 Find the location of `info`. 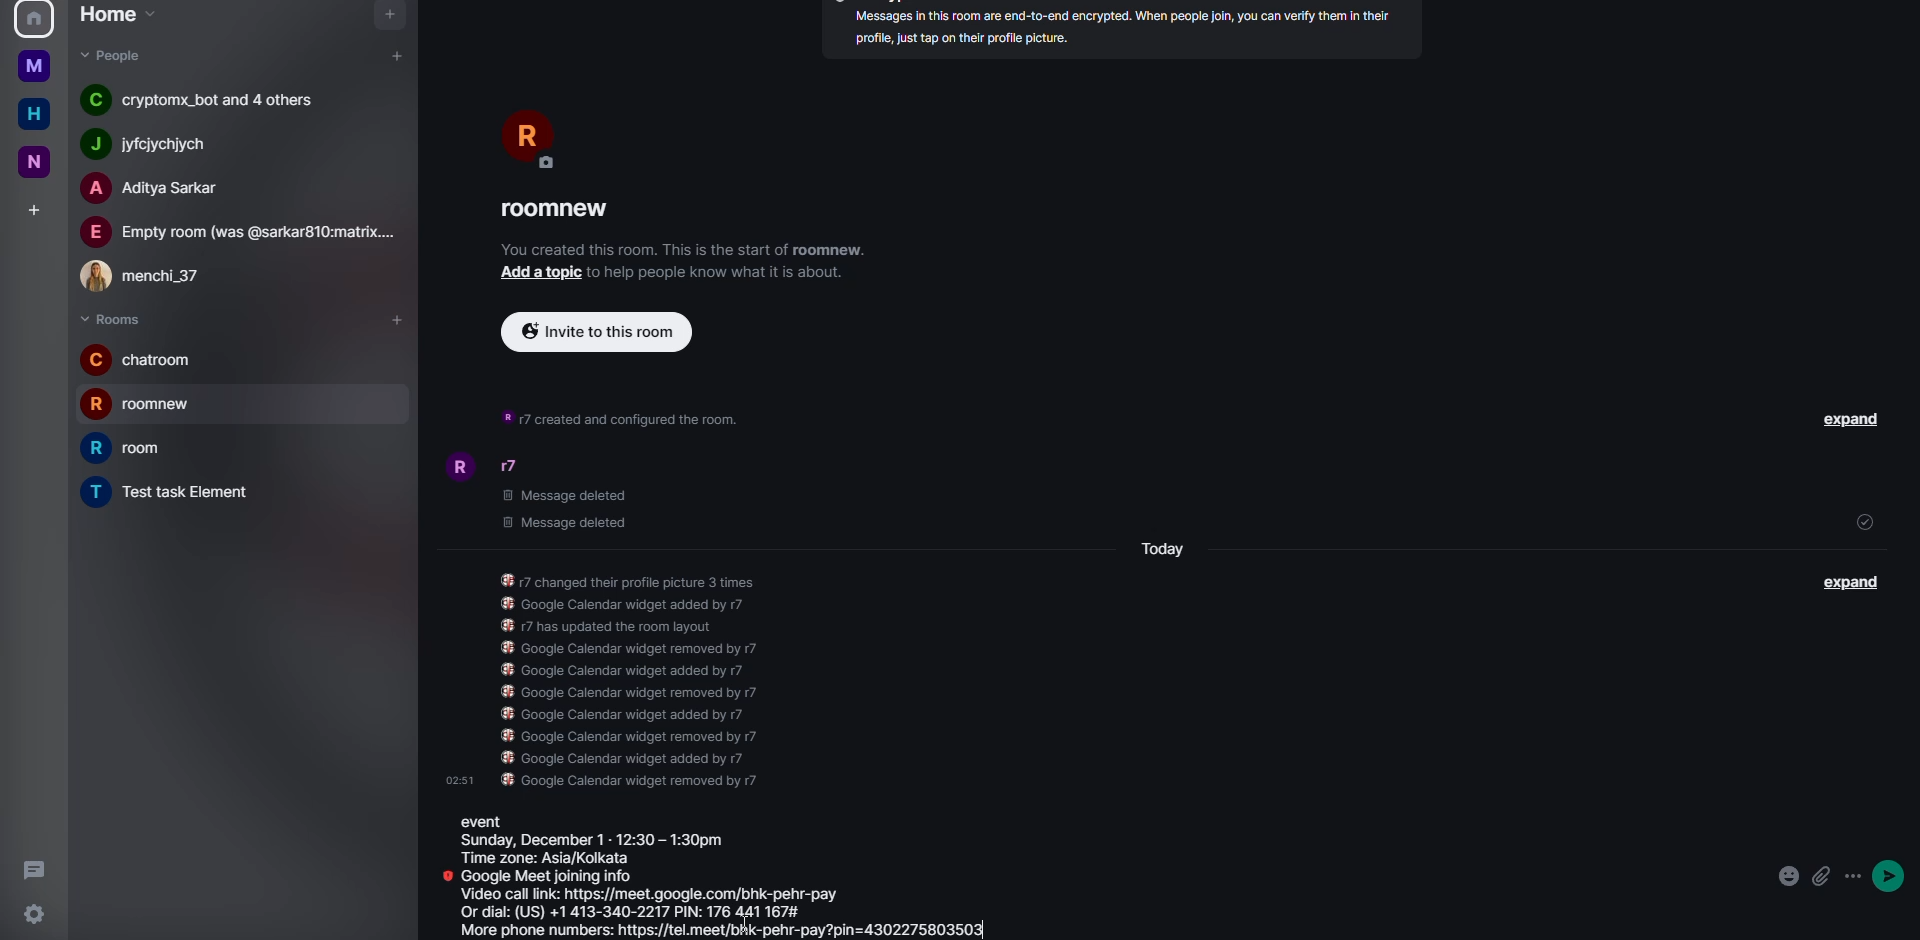

info is located at coordinates (685, 249).